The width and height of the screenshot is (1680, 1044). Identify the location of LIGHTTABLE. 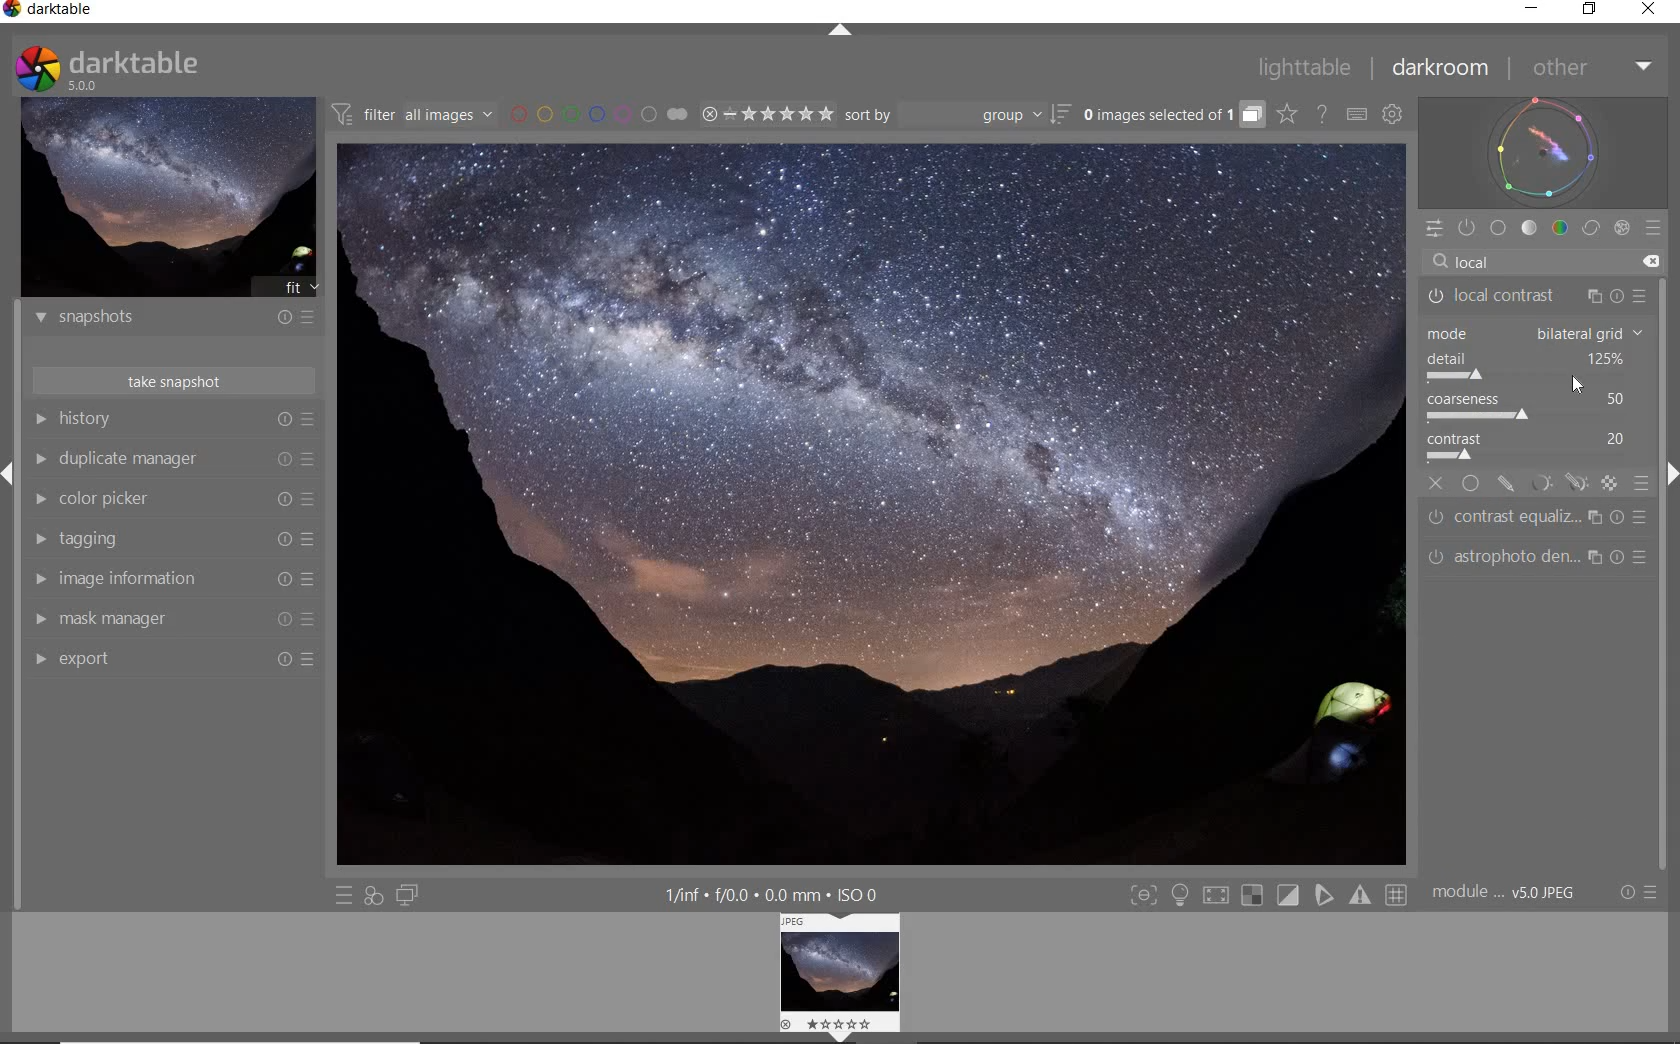
(1319, 66).